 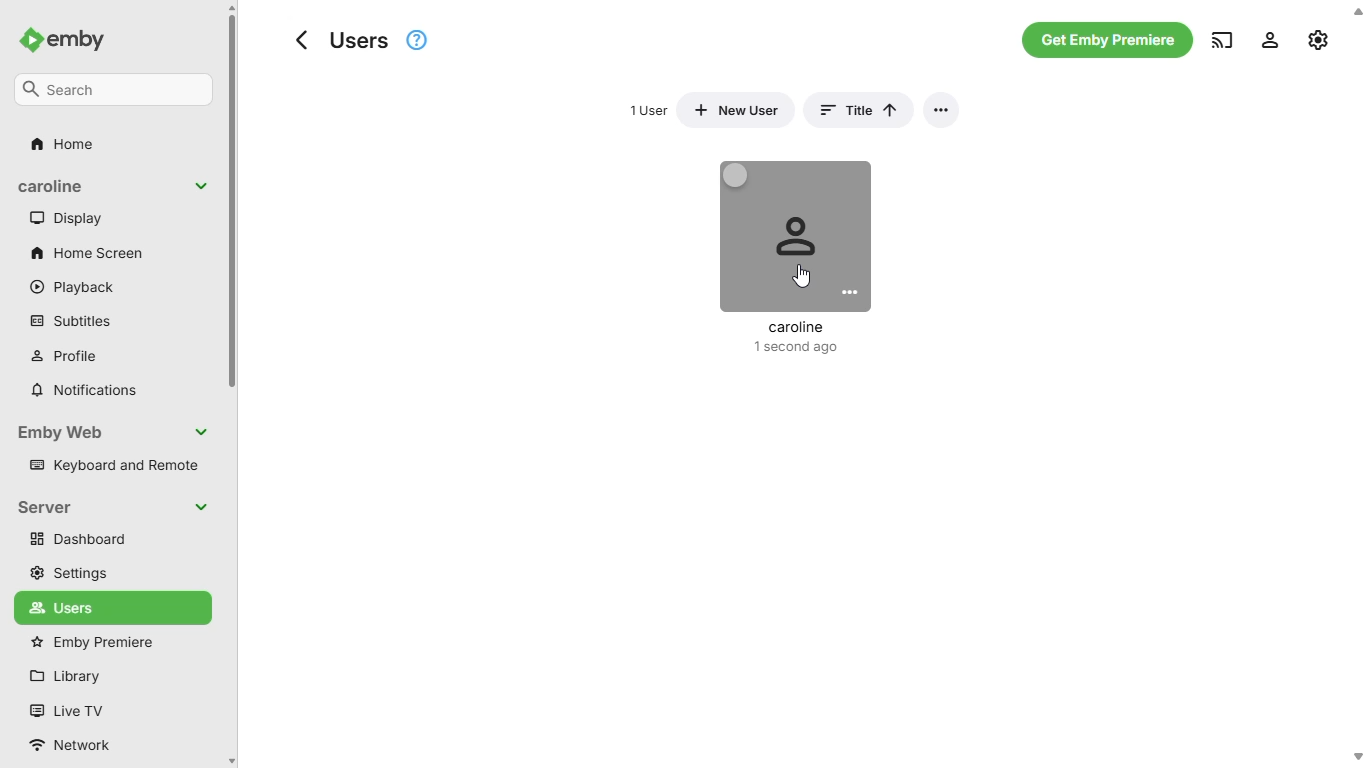 I want to click on vertical scroll bar, so click(x=1356, y=383).